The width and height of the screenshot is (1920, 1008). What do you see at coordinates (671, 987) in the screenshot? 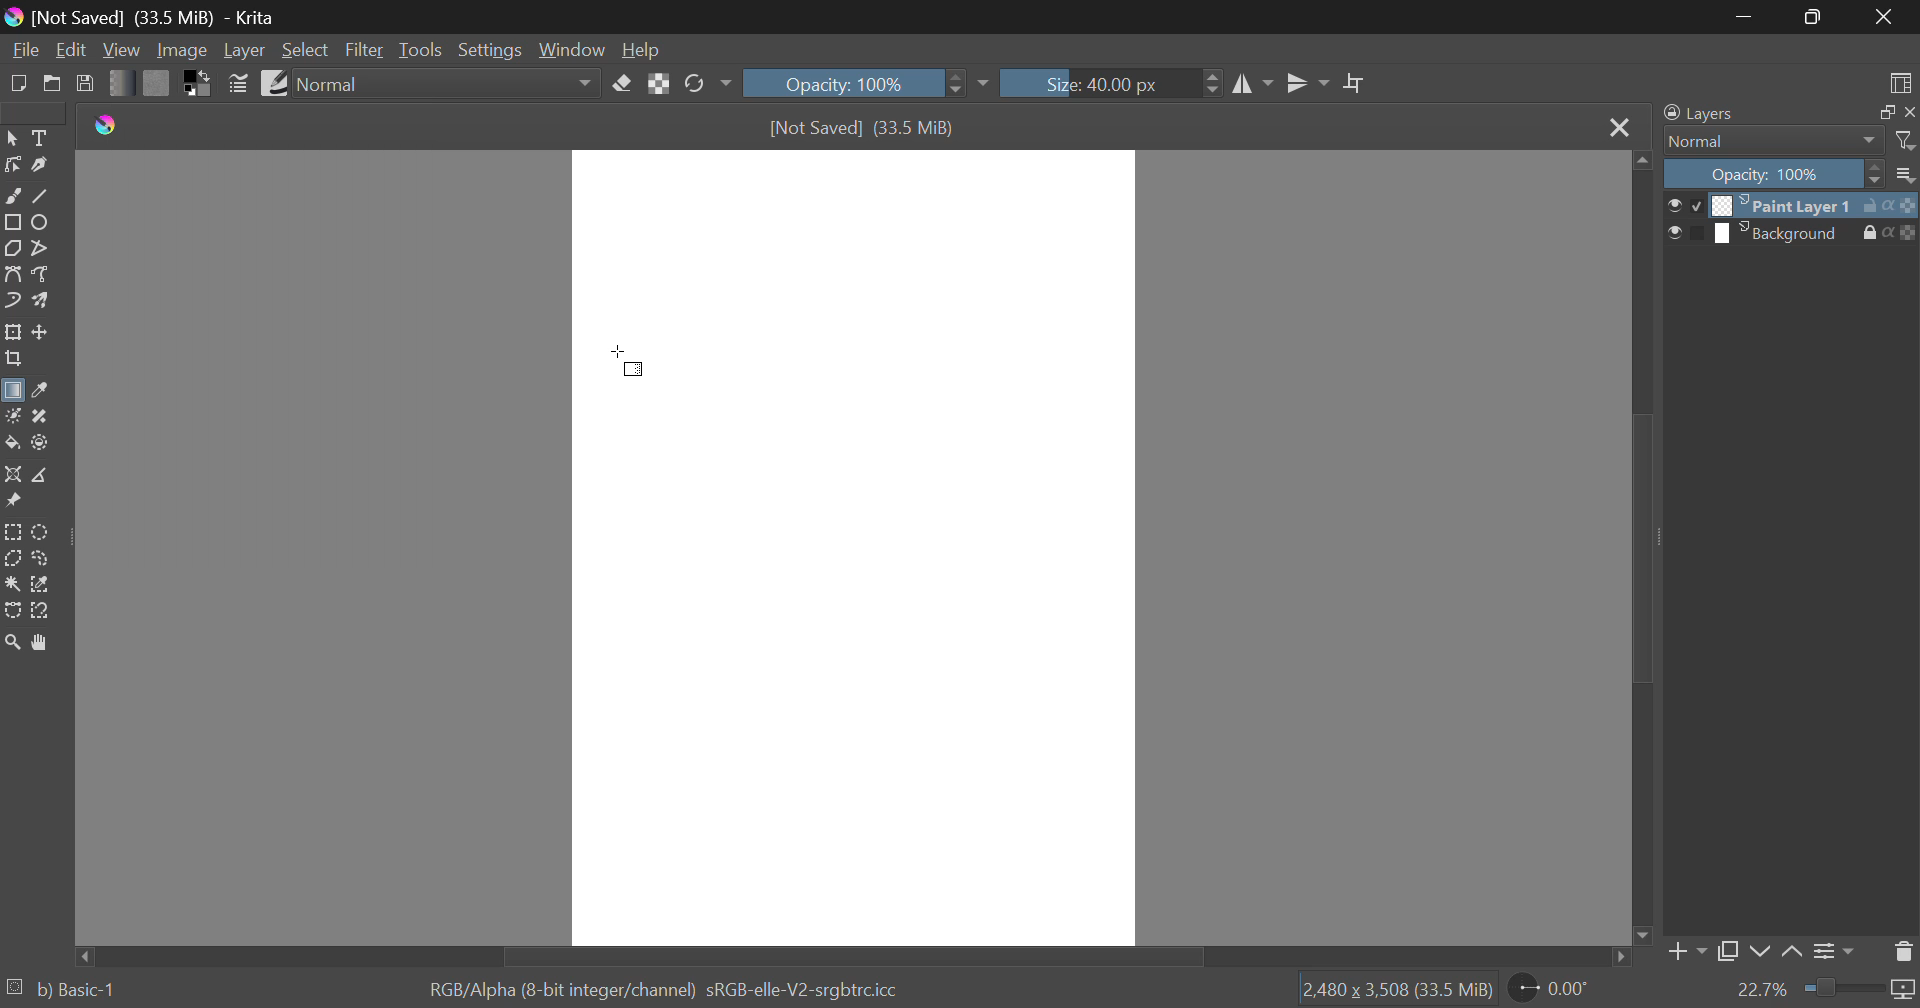
I see `RGB/Alpha (8-bit integer/channel) sRGB-elle-V2-srgbtrc.icc` at bounding box center [671, 987].